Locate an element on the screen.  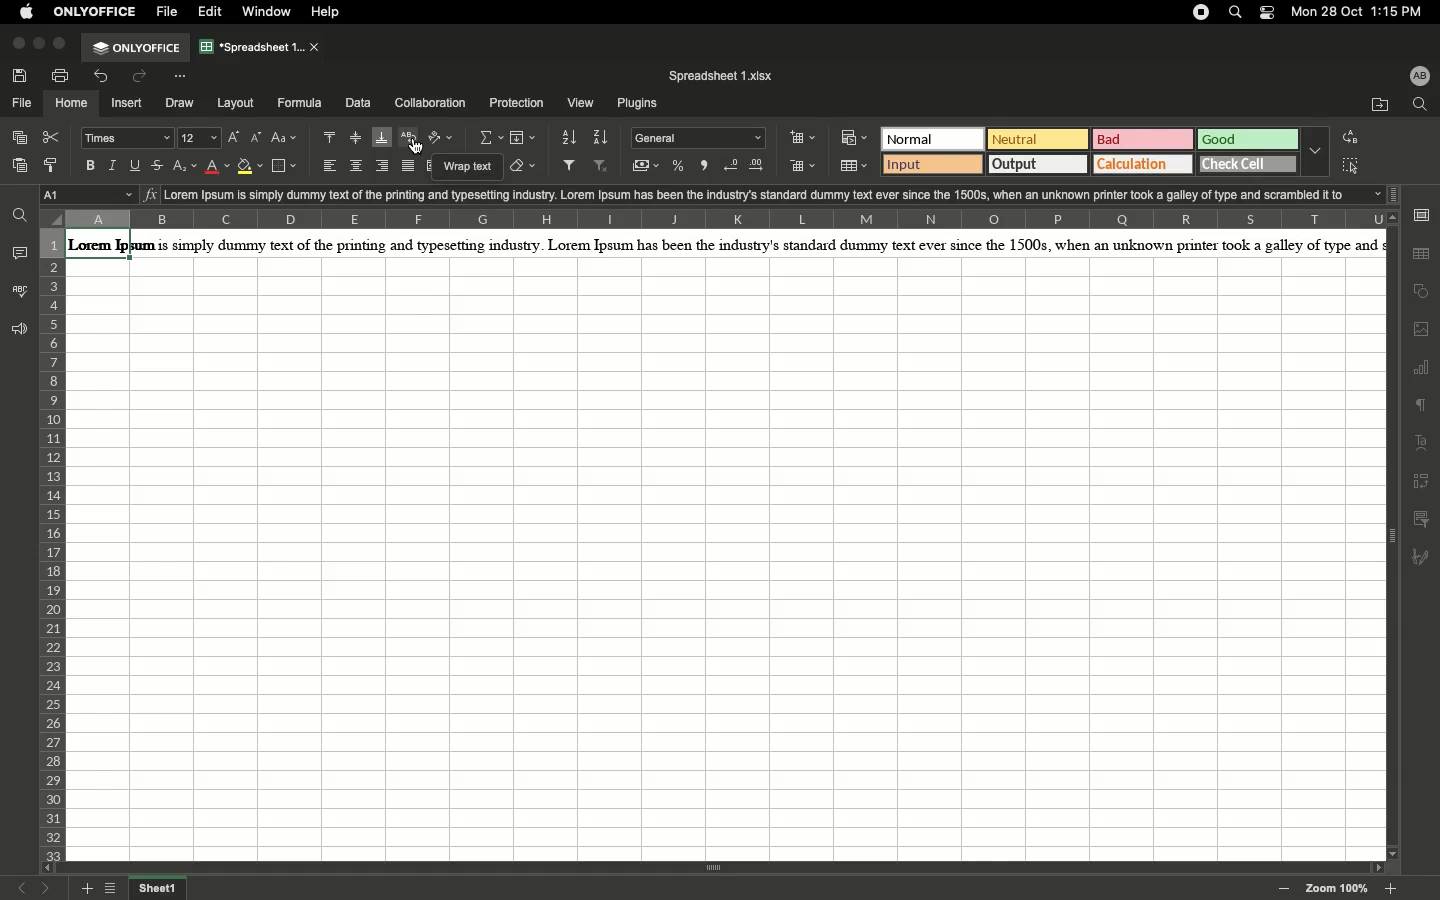
No filter is located at coordinates (605, 167).